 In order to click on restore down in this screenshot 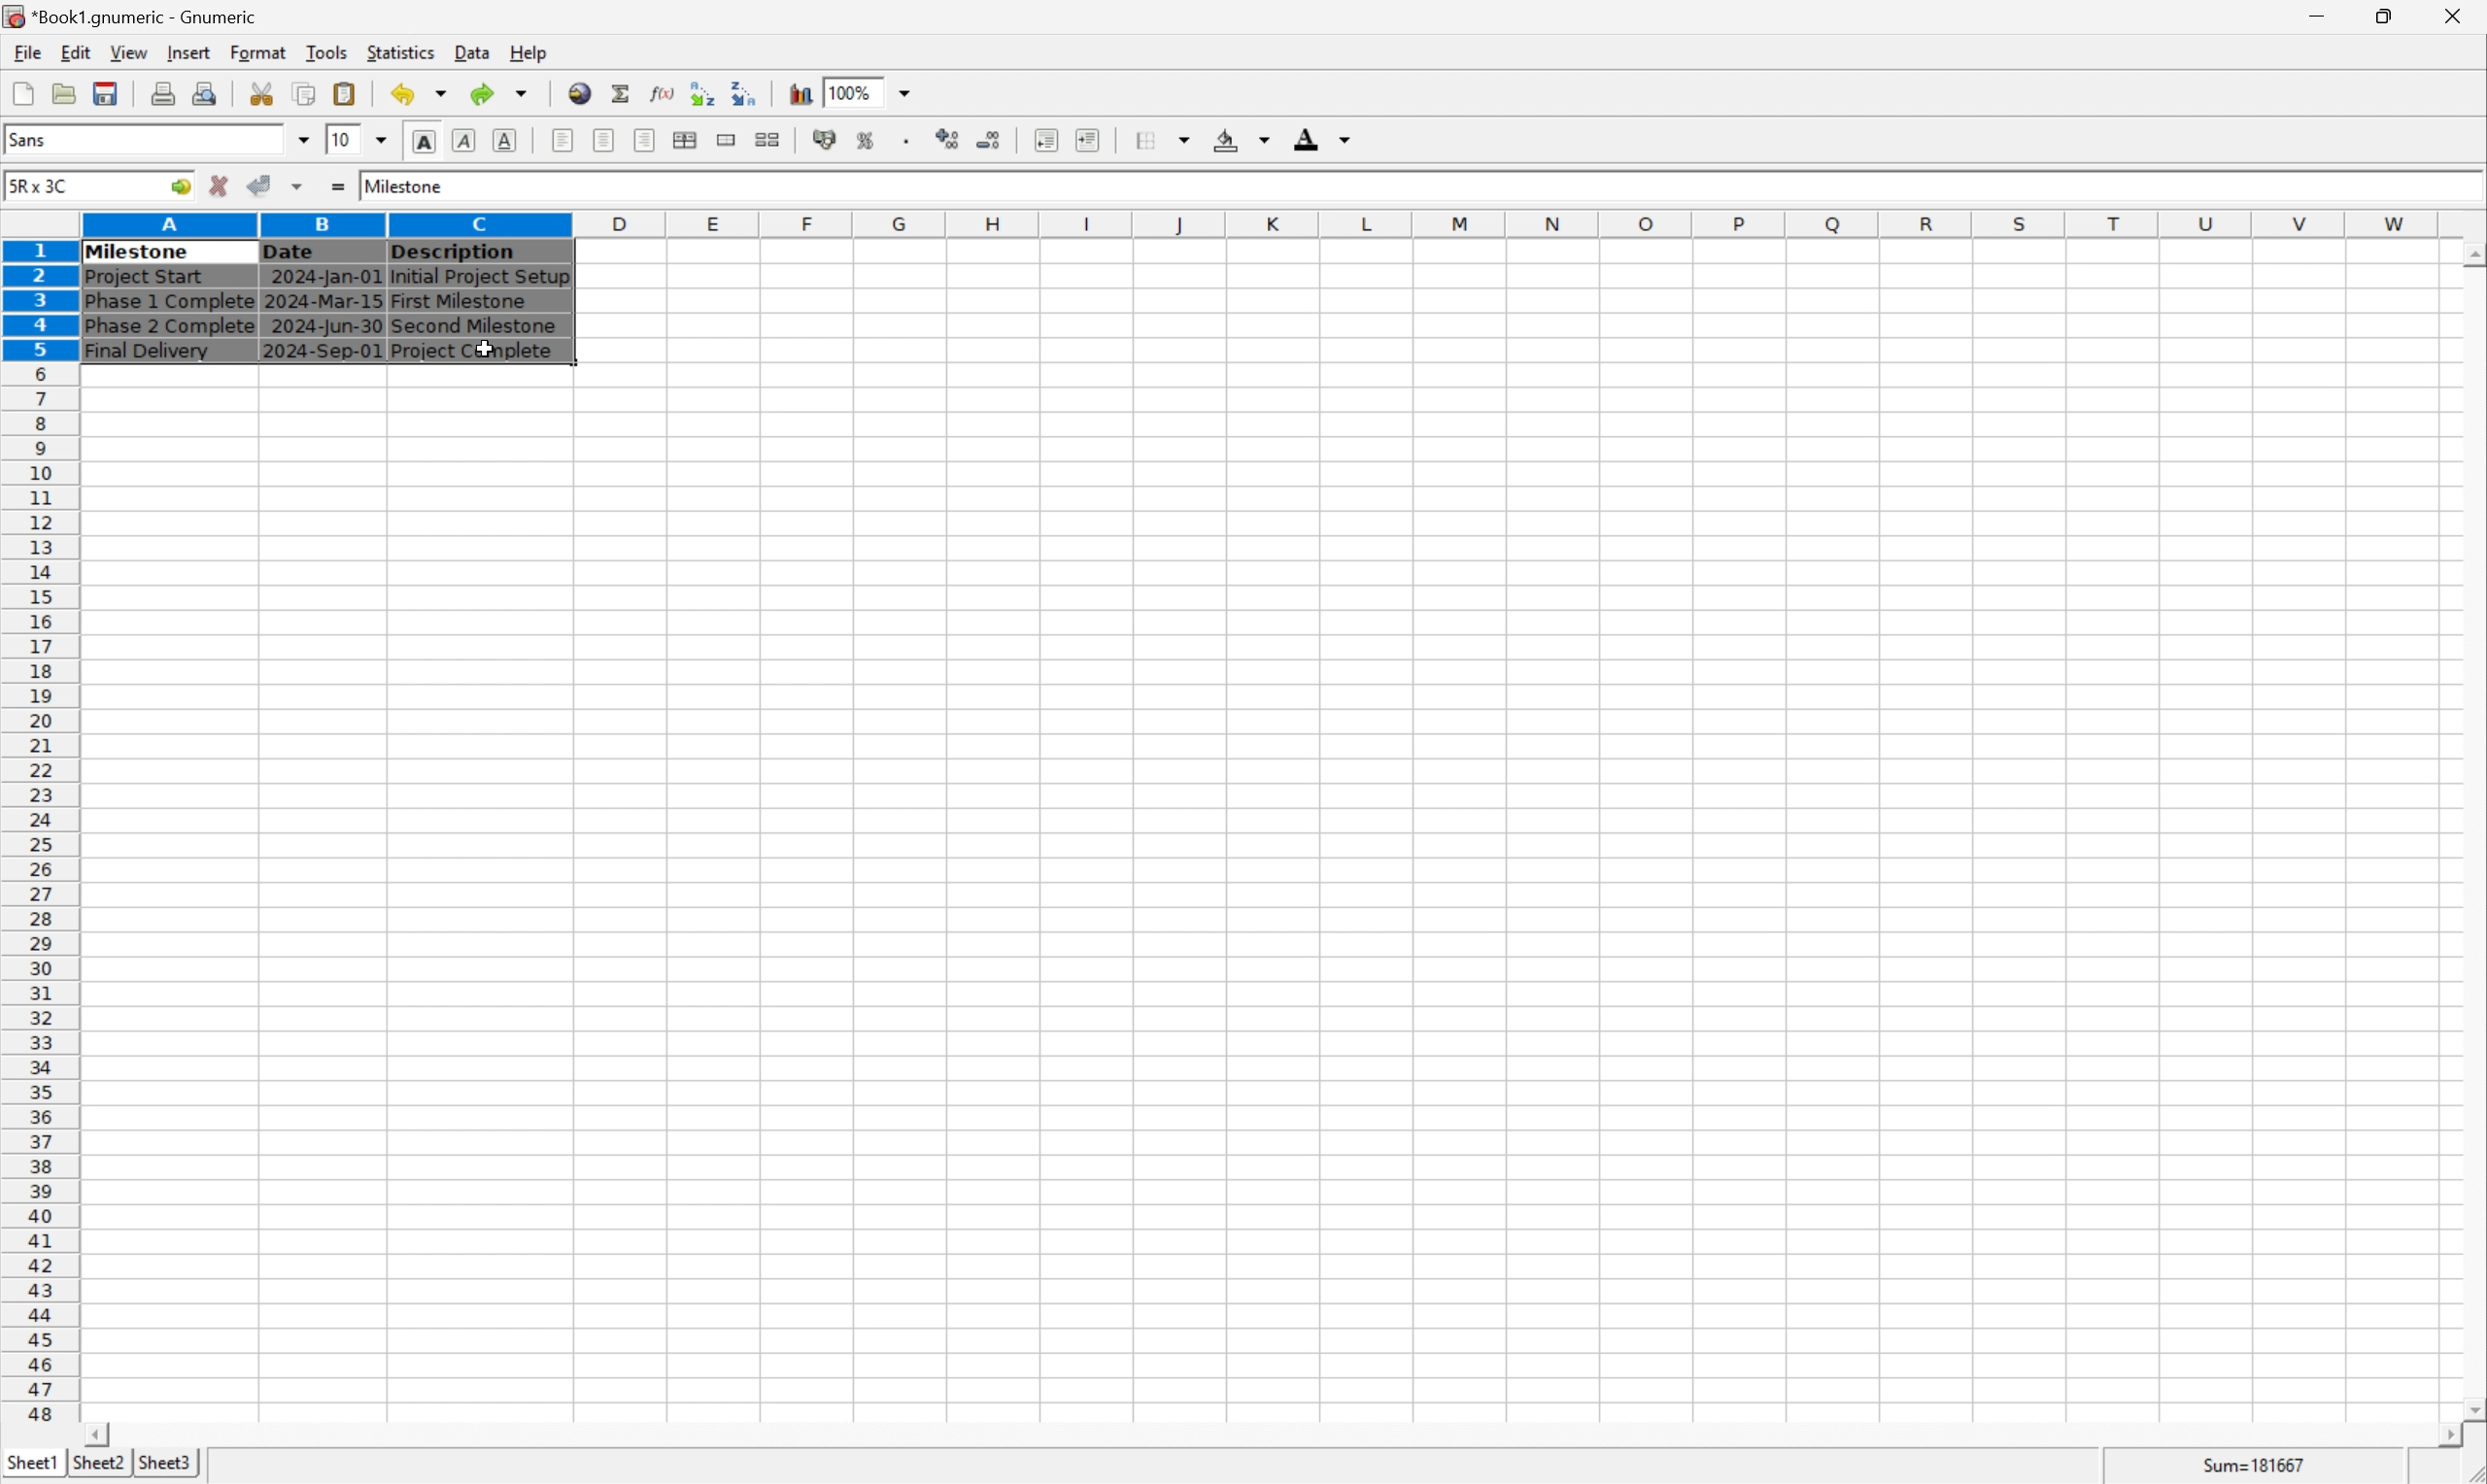, I will do `click(2391, 16)`.